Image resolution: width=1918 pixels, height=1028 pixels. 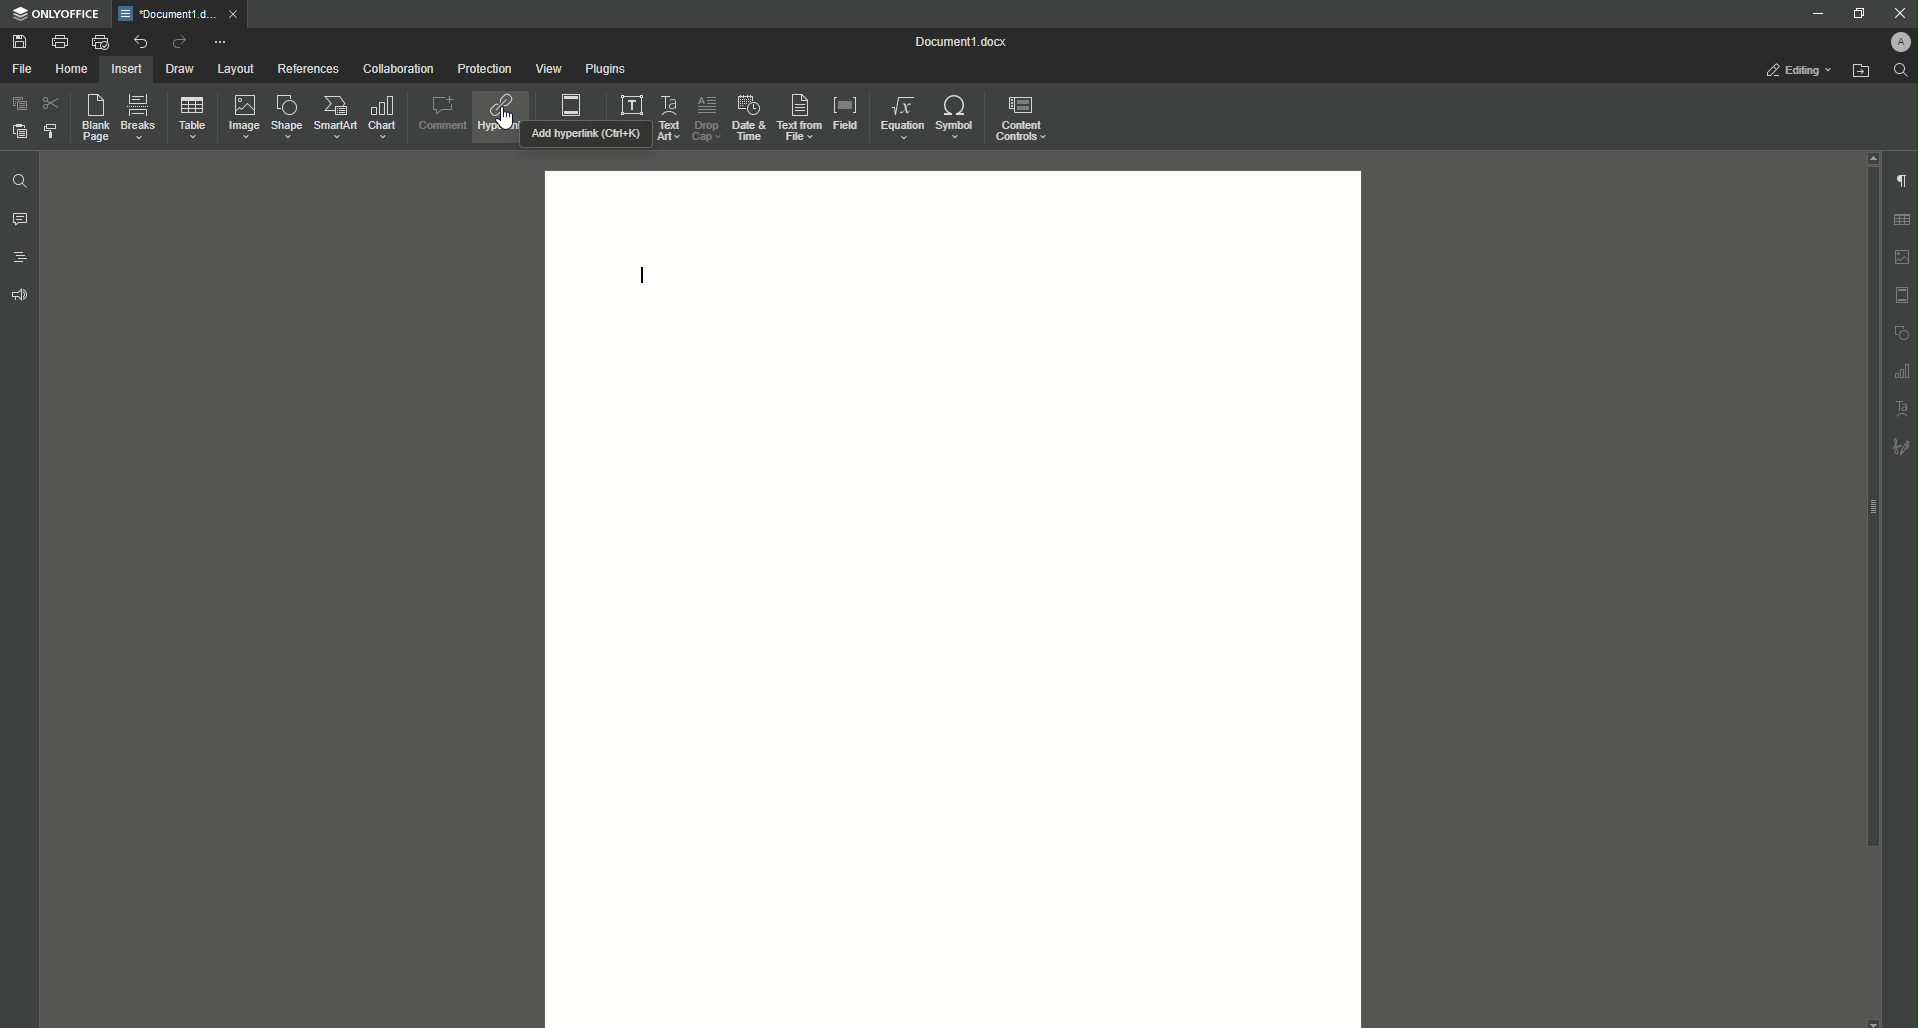 I want to click on Blank Page, so click(x=94, y=117).